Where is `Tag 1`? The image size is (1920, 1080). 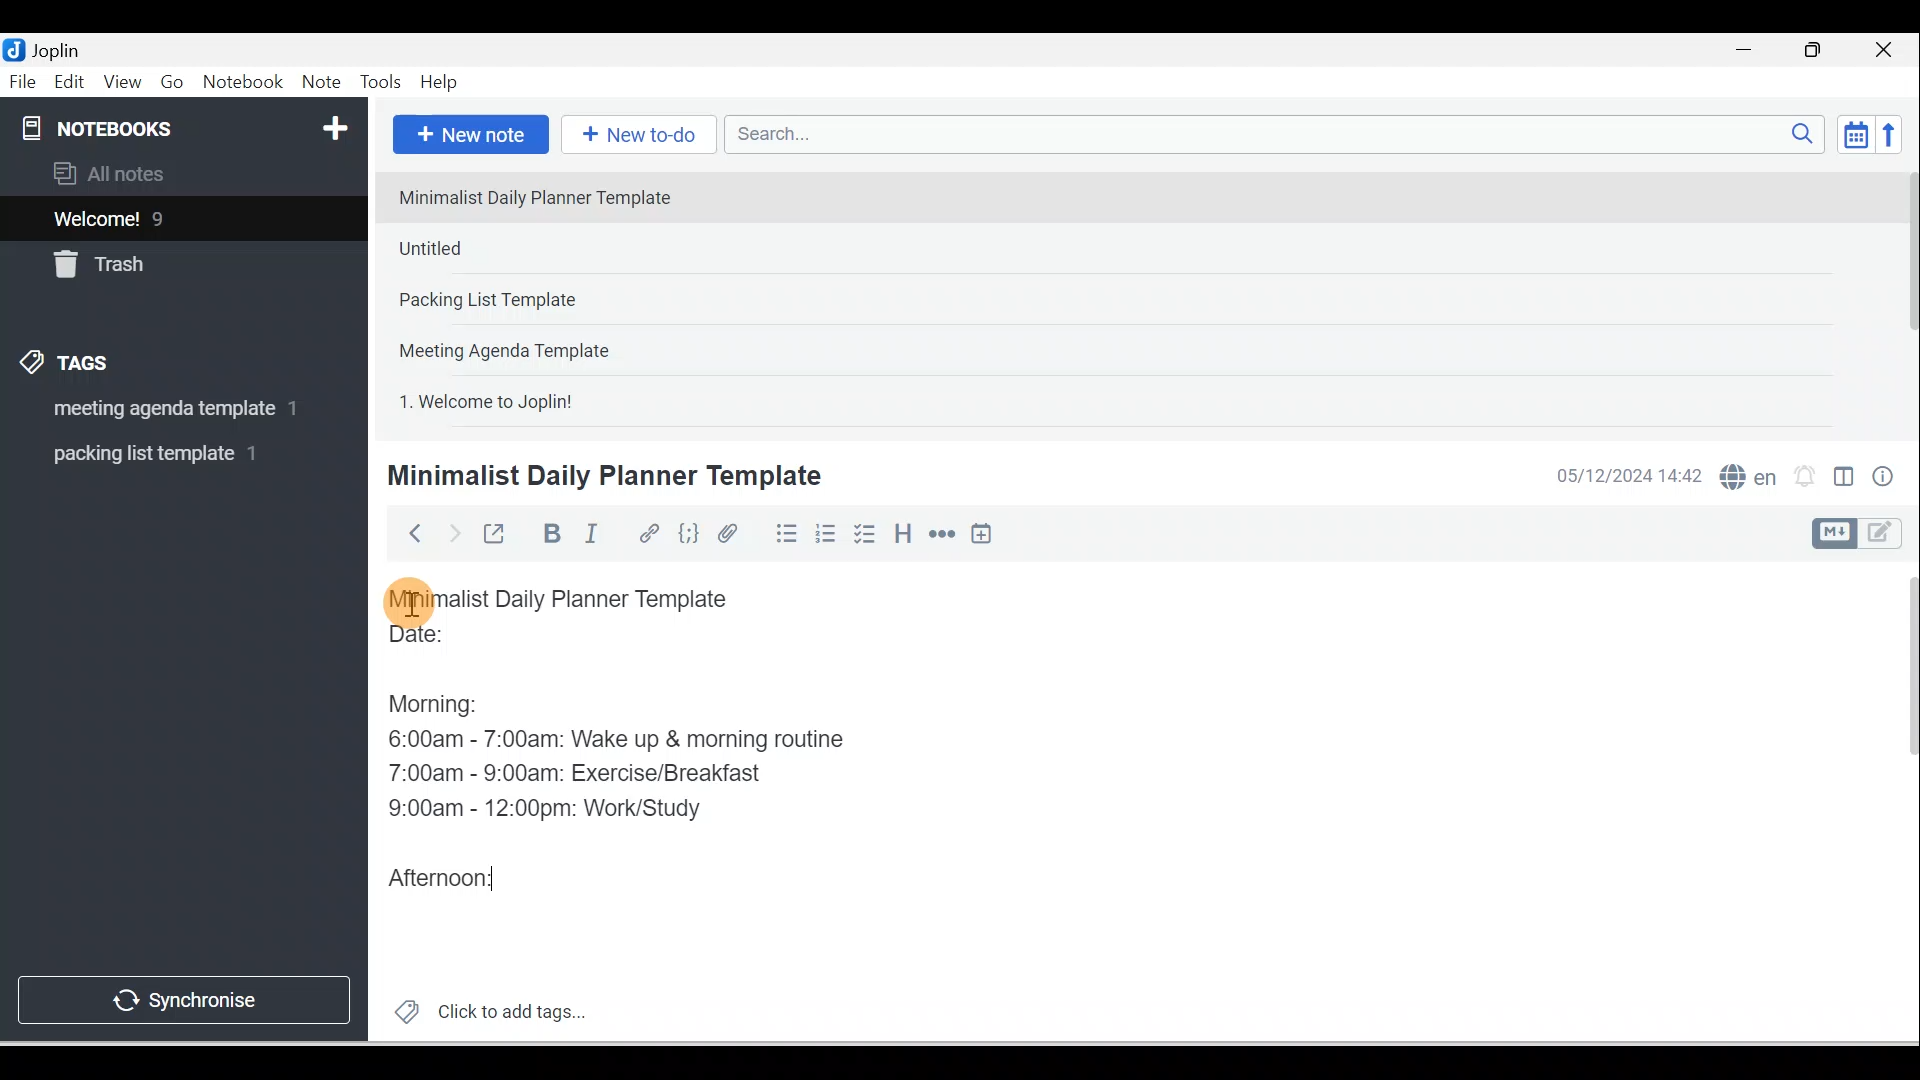 Tag 1 is located at coordinates (157, 410).